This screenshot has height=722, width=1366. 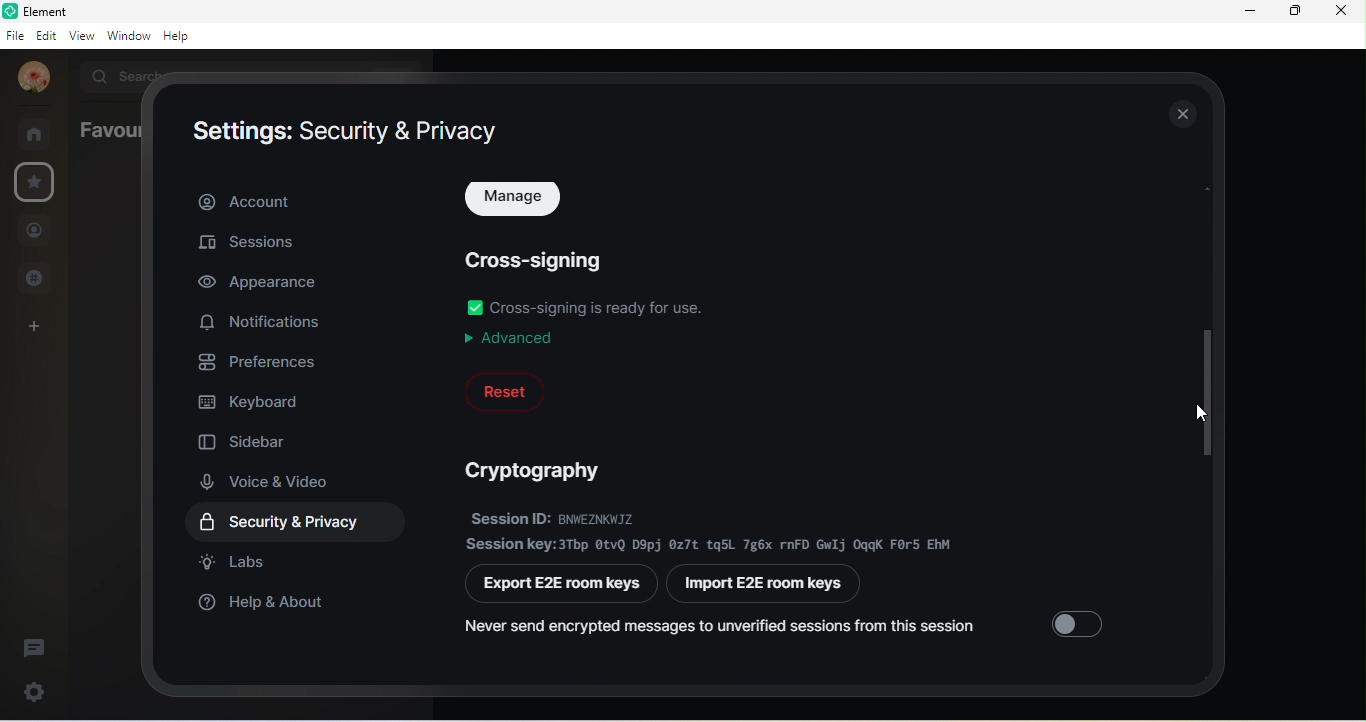 What do you see at coordinates (255, 246) in the screenshot?
I see `sessions` at bounding box center [255, 246].